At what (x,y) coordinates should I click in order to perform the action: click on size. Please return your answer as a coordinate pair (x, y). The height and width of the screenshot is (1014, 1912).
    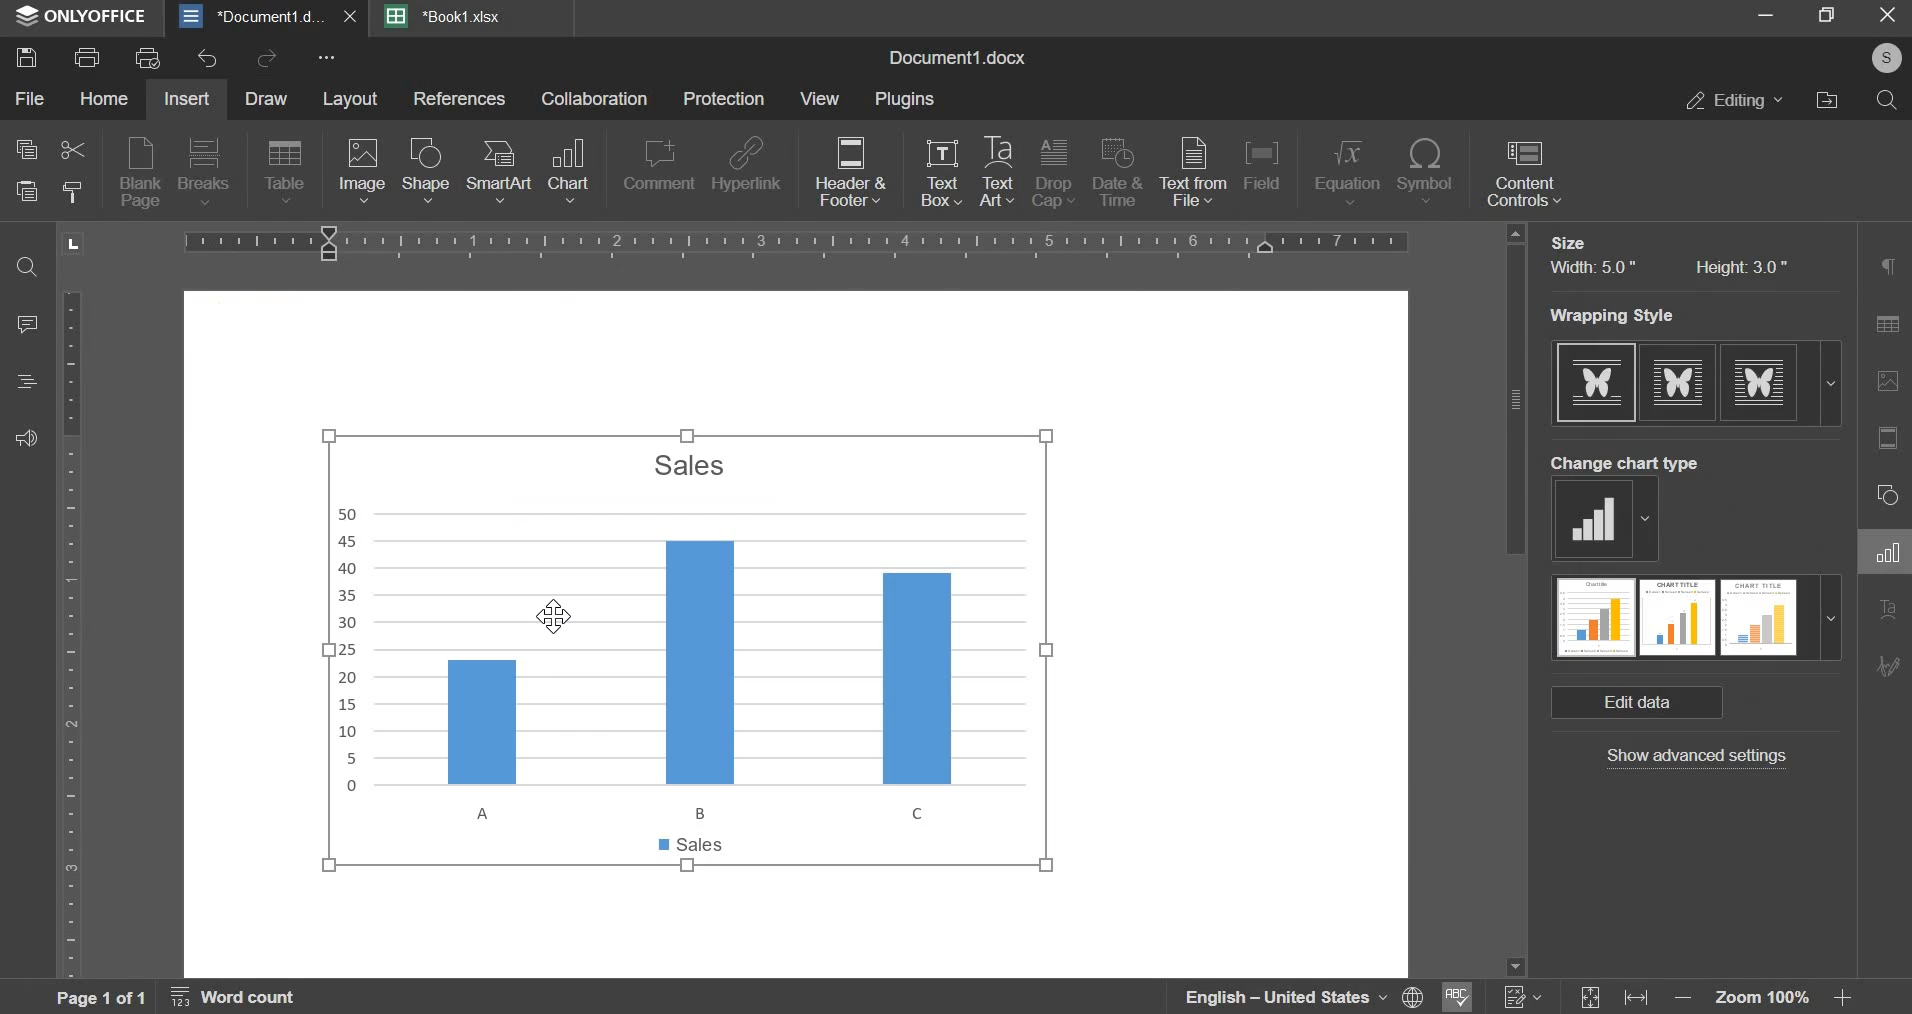
    Looking at the image, I should click on (1567, 242).